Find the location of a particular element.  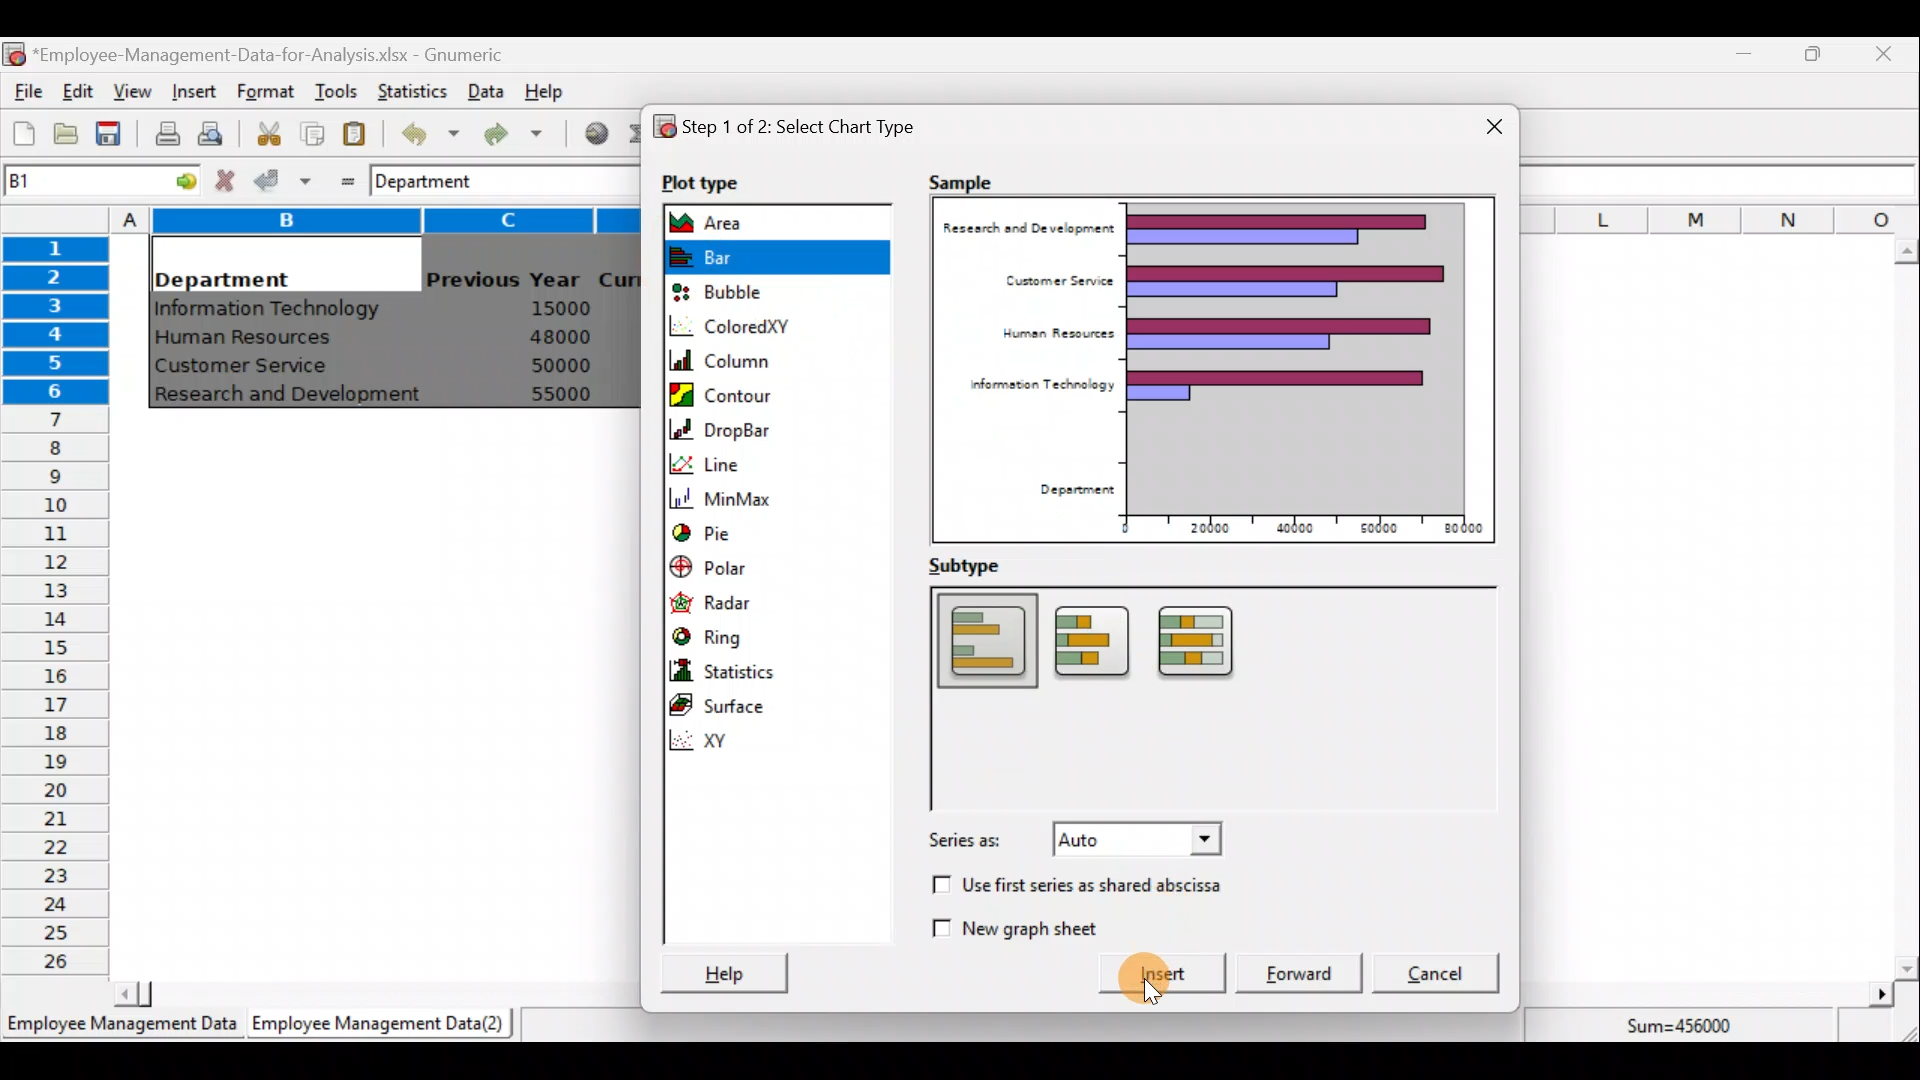

Column is located at coordinates (767, 361).